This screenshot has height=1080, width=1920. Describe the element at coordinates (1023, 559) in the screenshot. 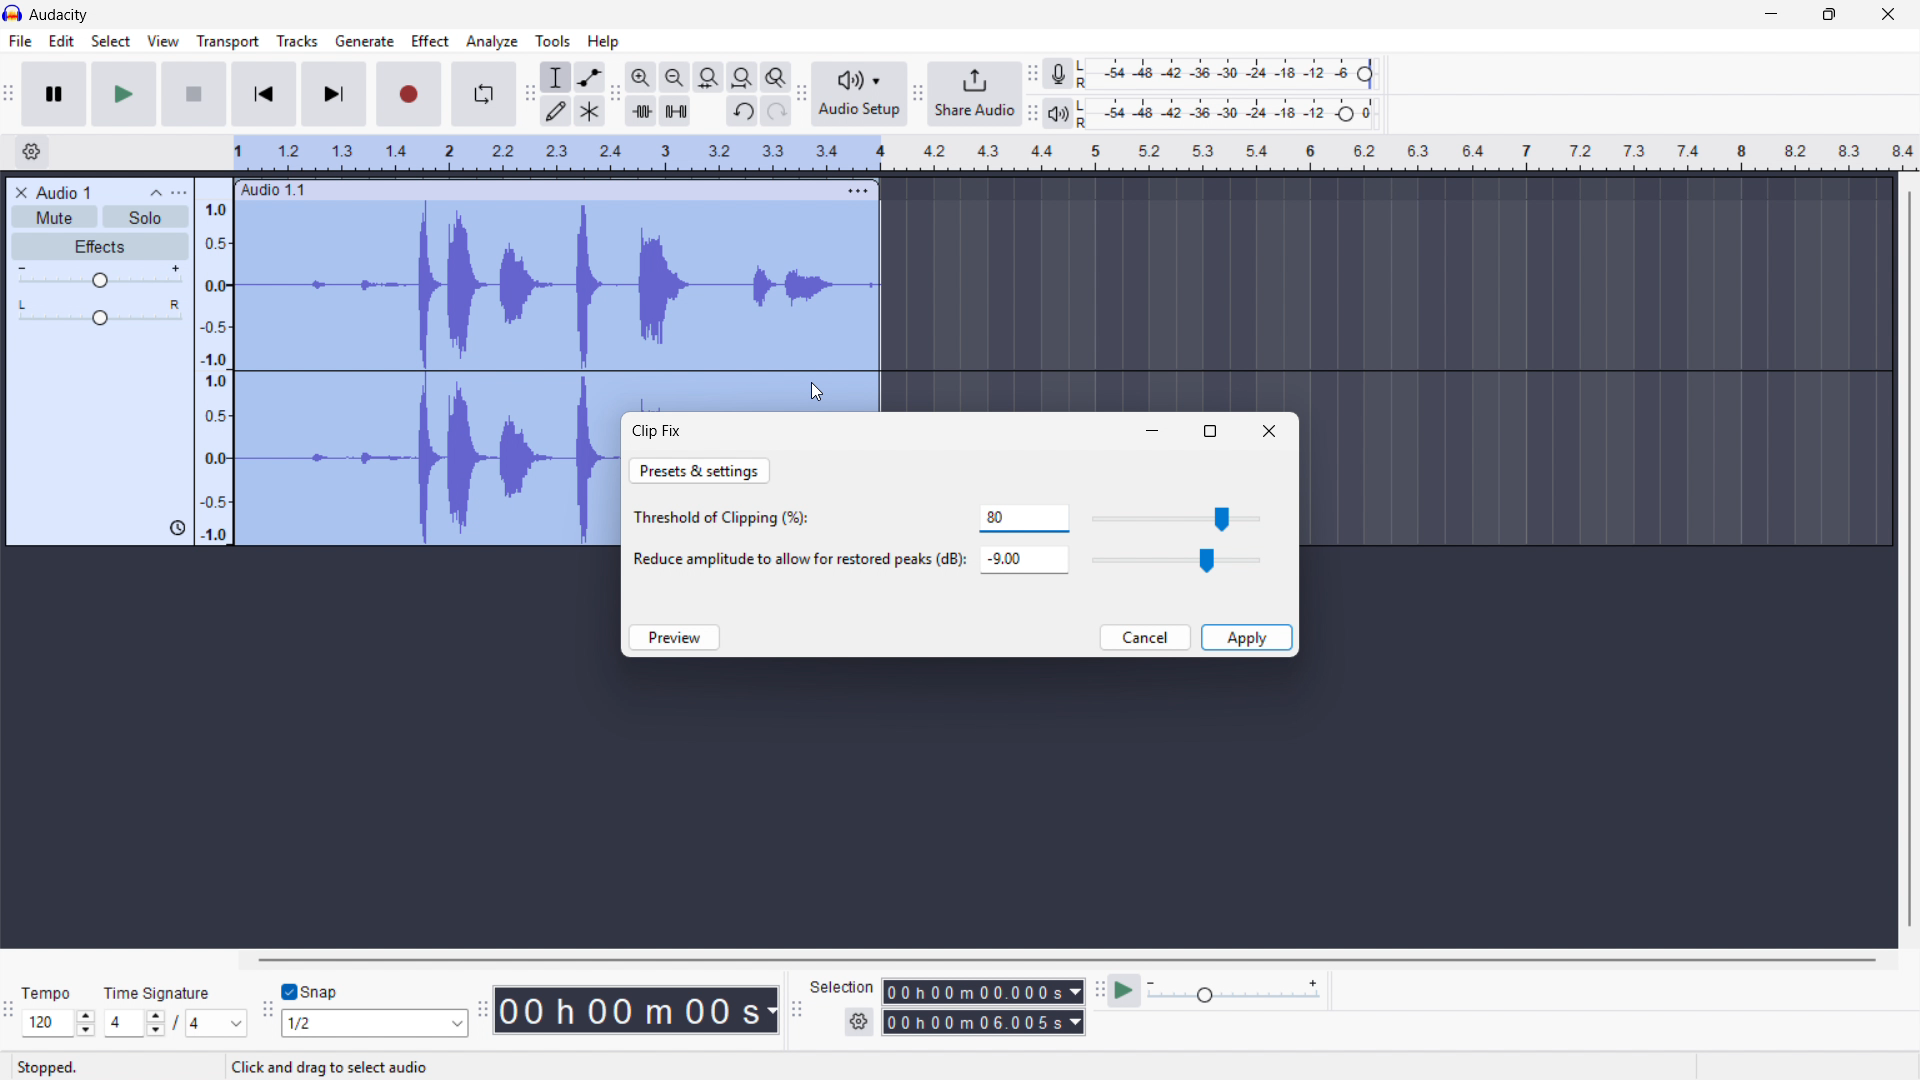

I see `Reduce amplitude to allow for restored peaks` at that location.